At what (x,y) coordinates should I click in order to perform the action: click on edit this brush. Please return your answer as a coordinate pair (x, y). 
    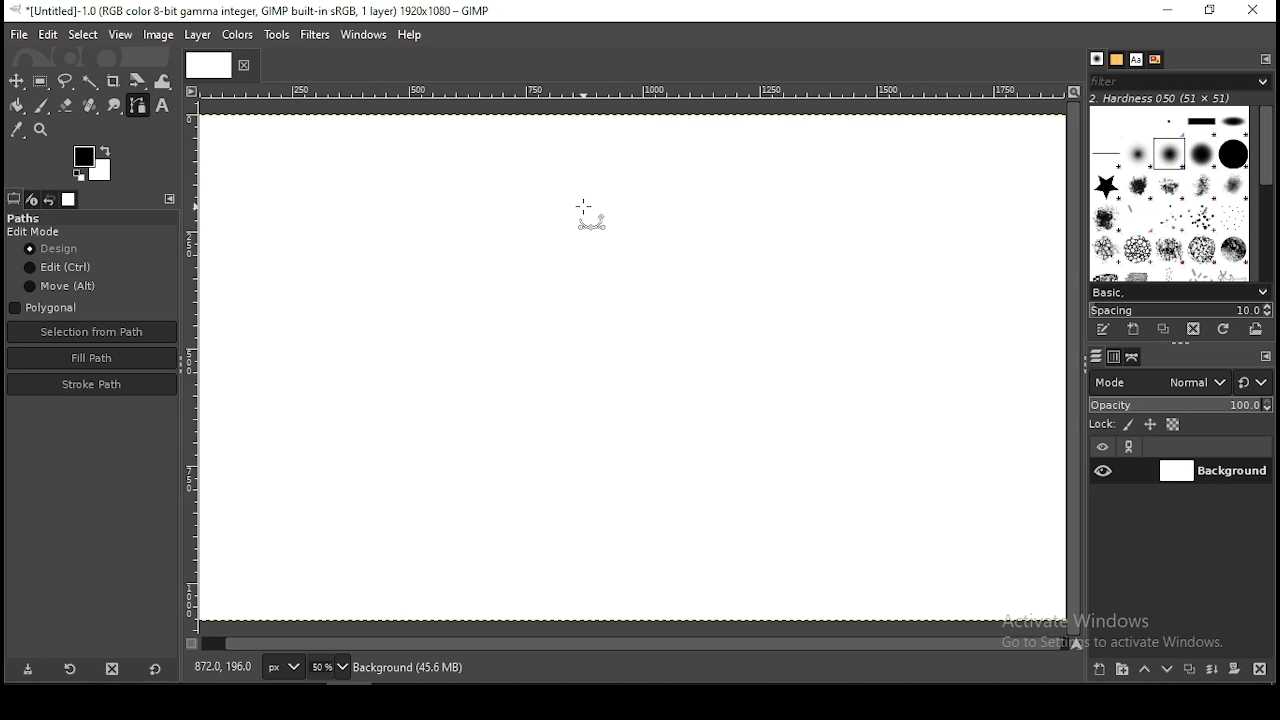
    Looking at the image, I should click on (1102, 329).